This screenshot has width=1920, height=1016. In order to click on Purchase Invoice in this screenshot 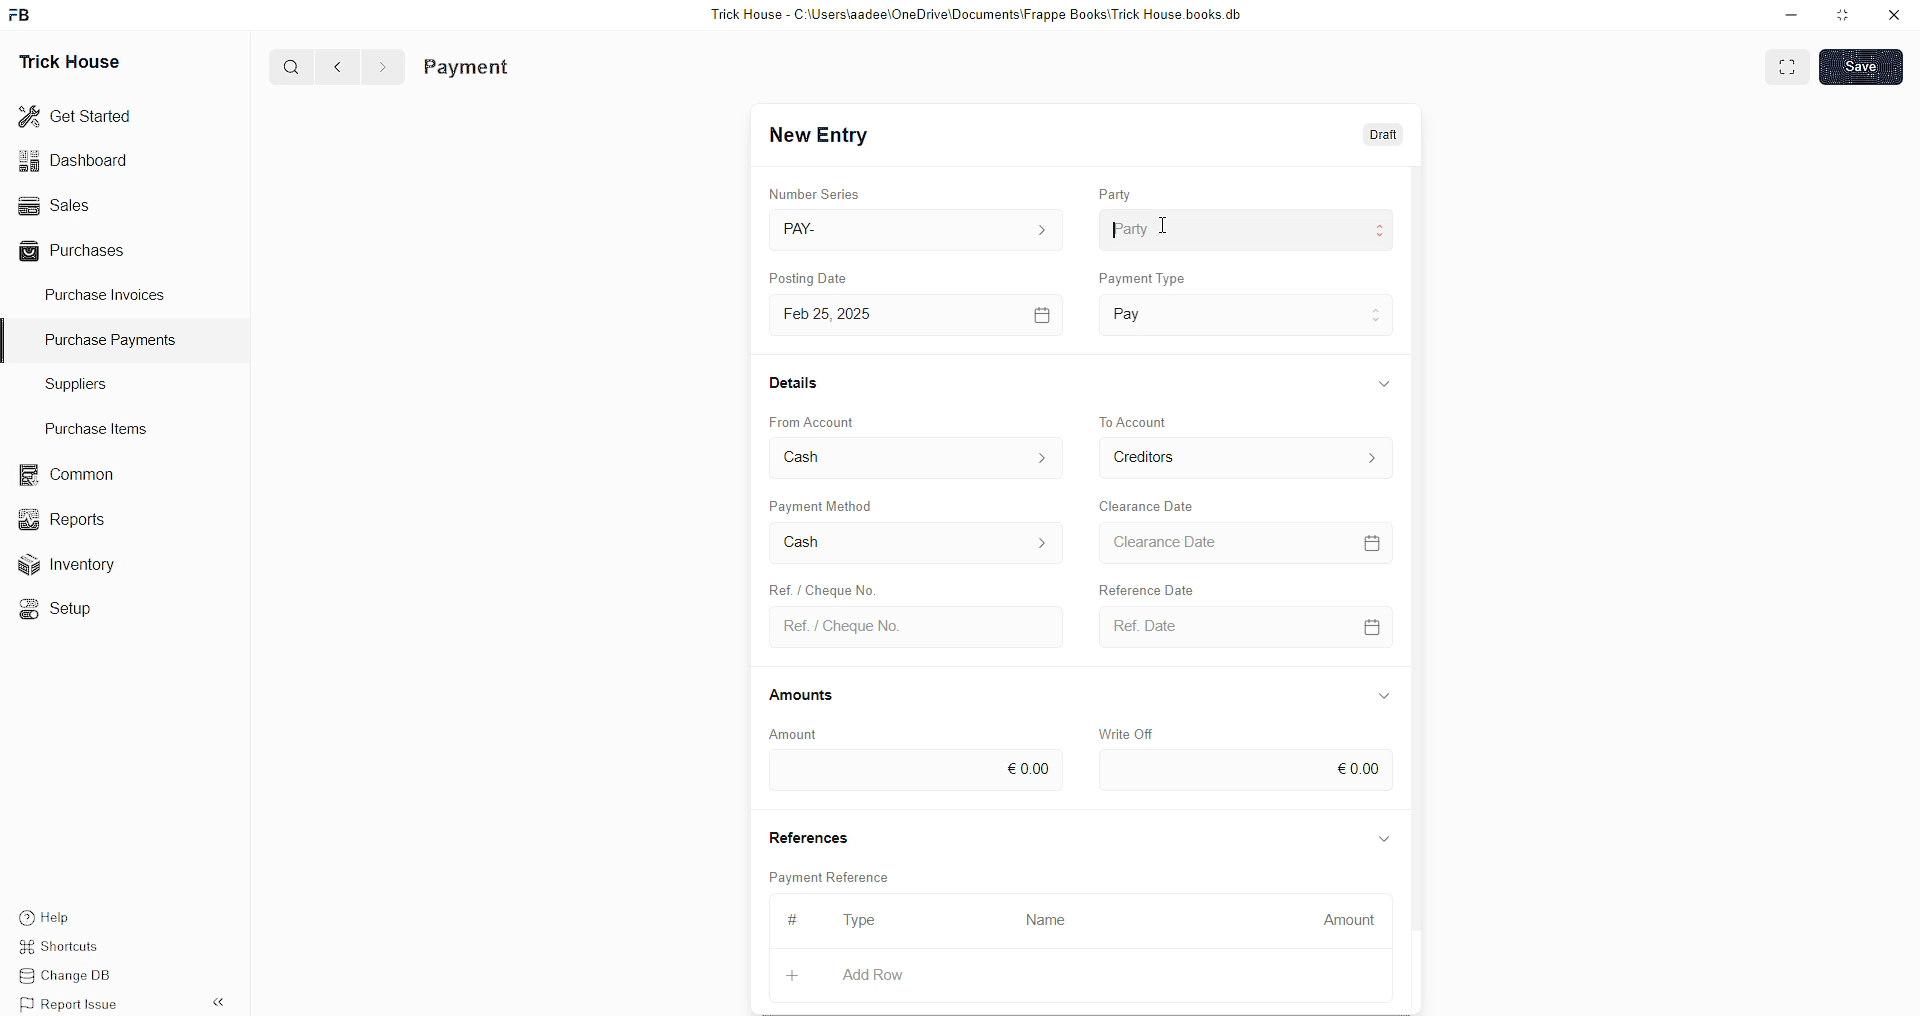, I will do `click(516, 67)`.